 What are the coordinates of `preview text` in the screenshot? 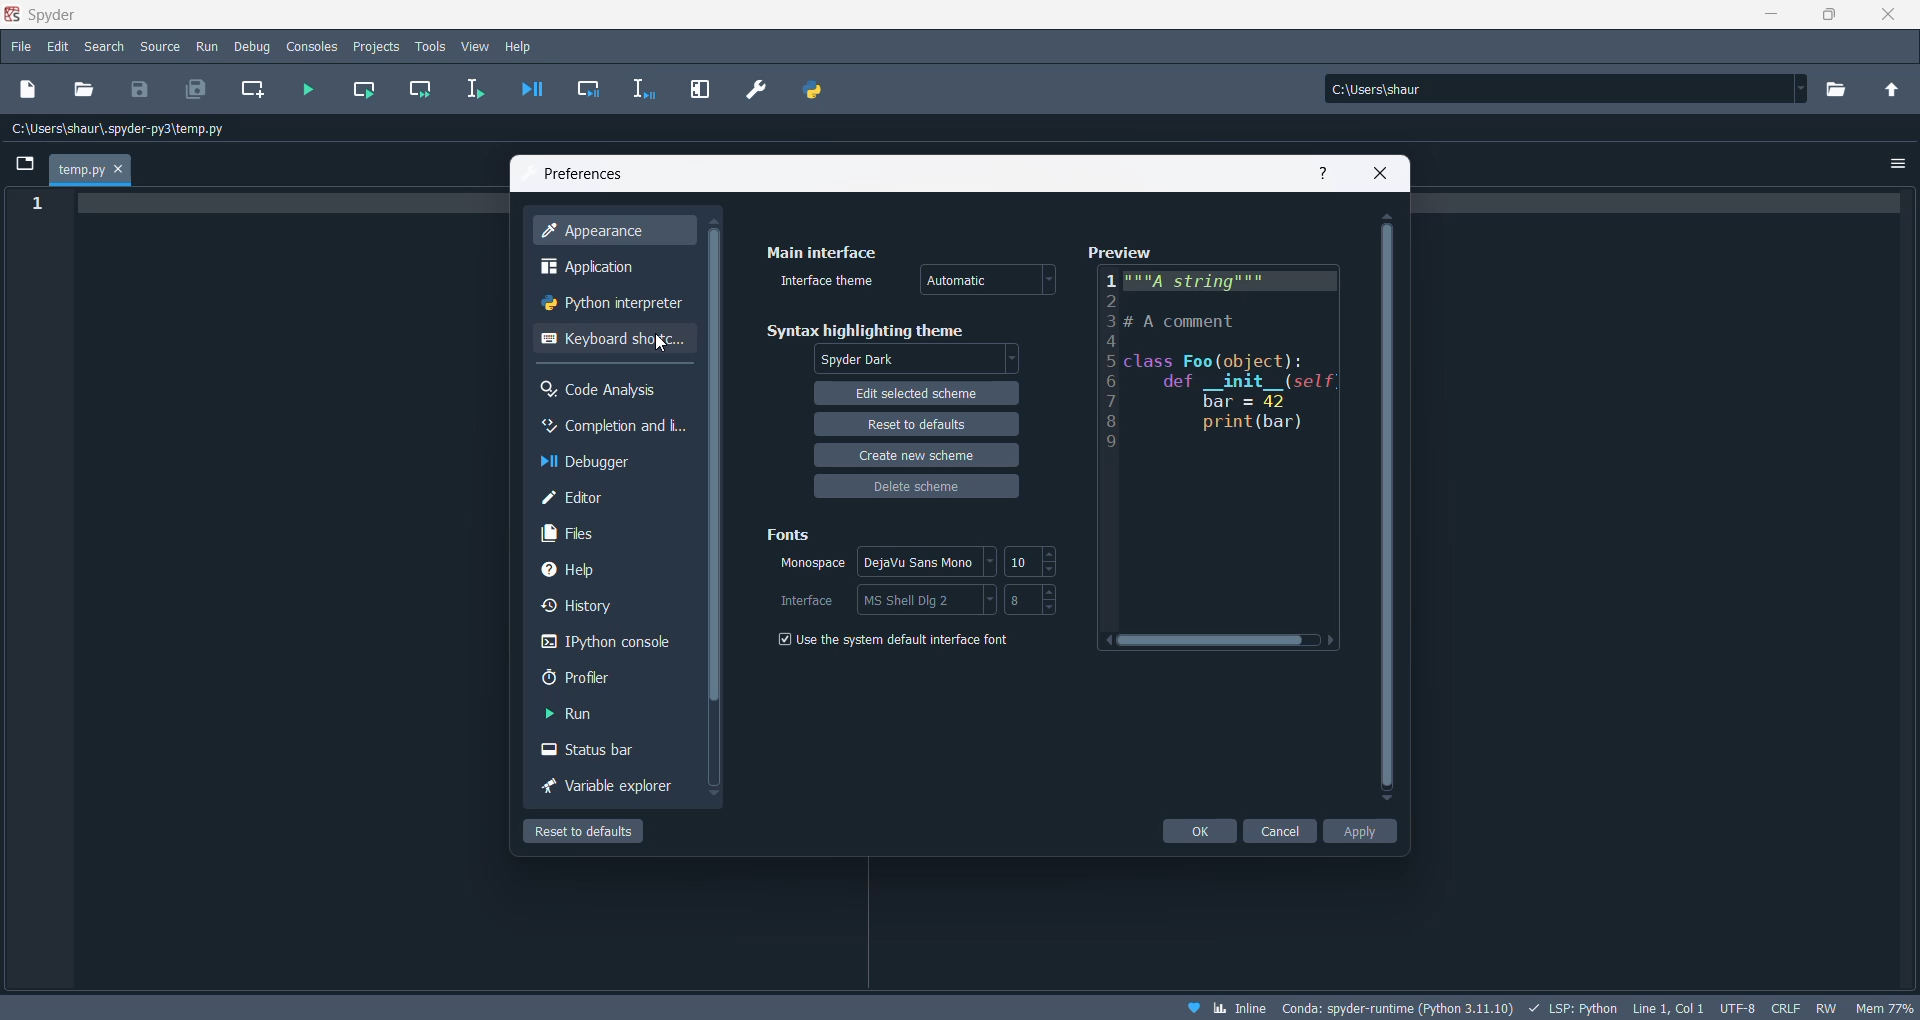 It's located at (1118, 249).